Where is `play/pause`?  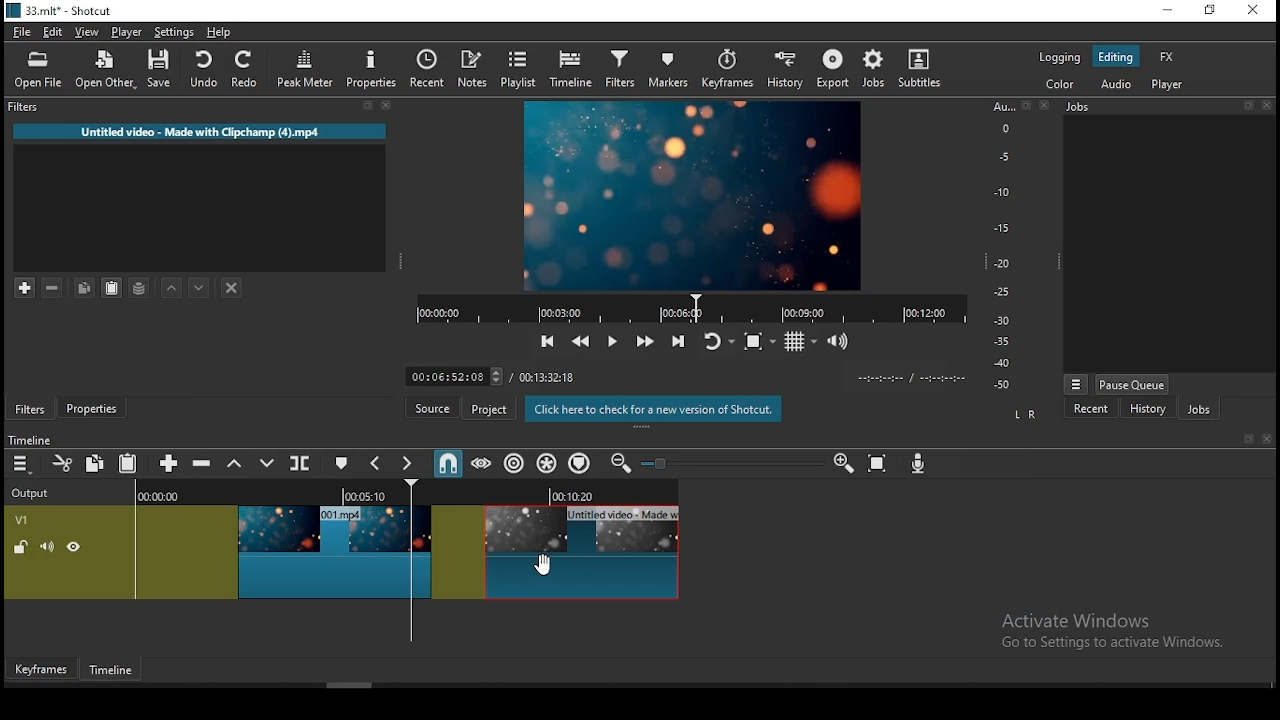
play/pause is located at coordinates (611, 338).